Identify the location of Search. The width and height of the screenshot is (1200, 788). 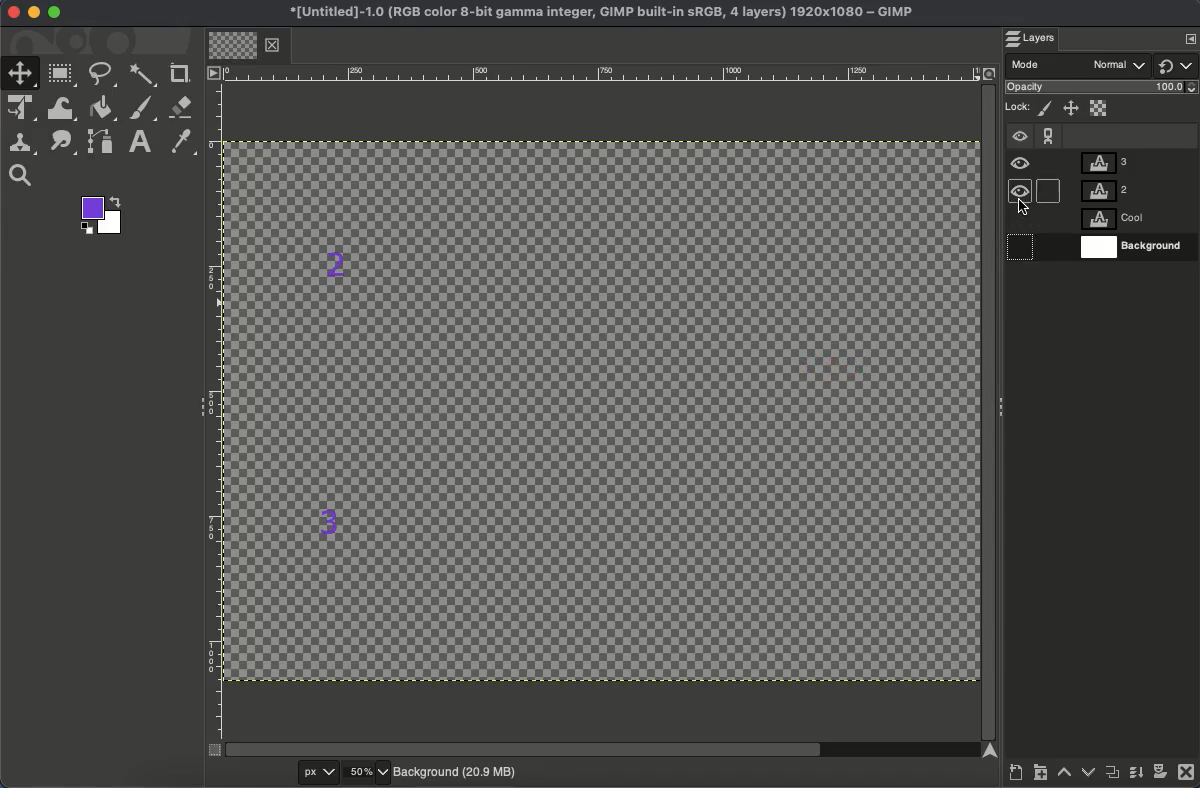
(20, 176).